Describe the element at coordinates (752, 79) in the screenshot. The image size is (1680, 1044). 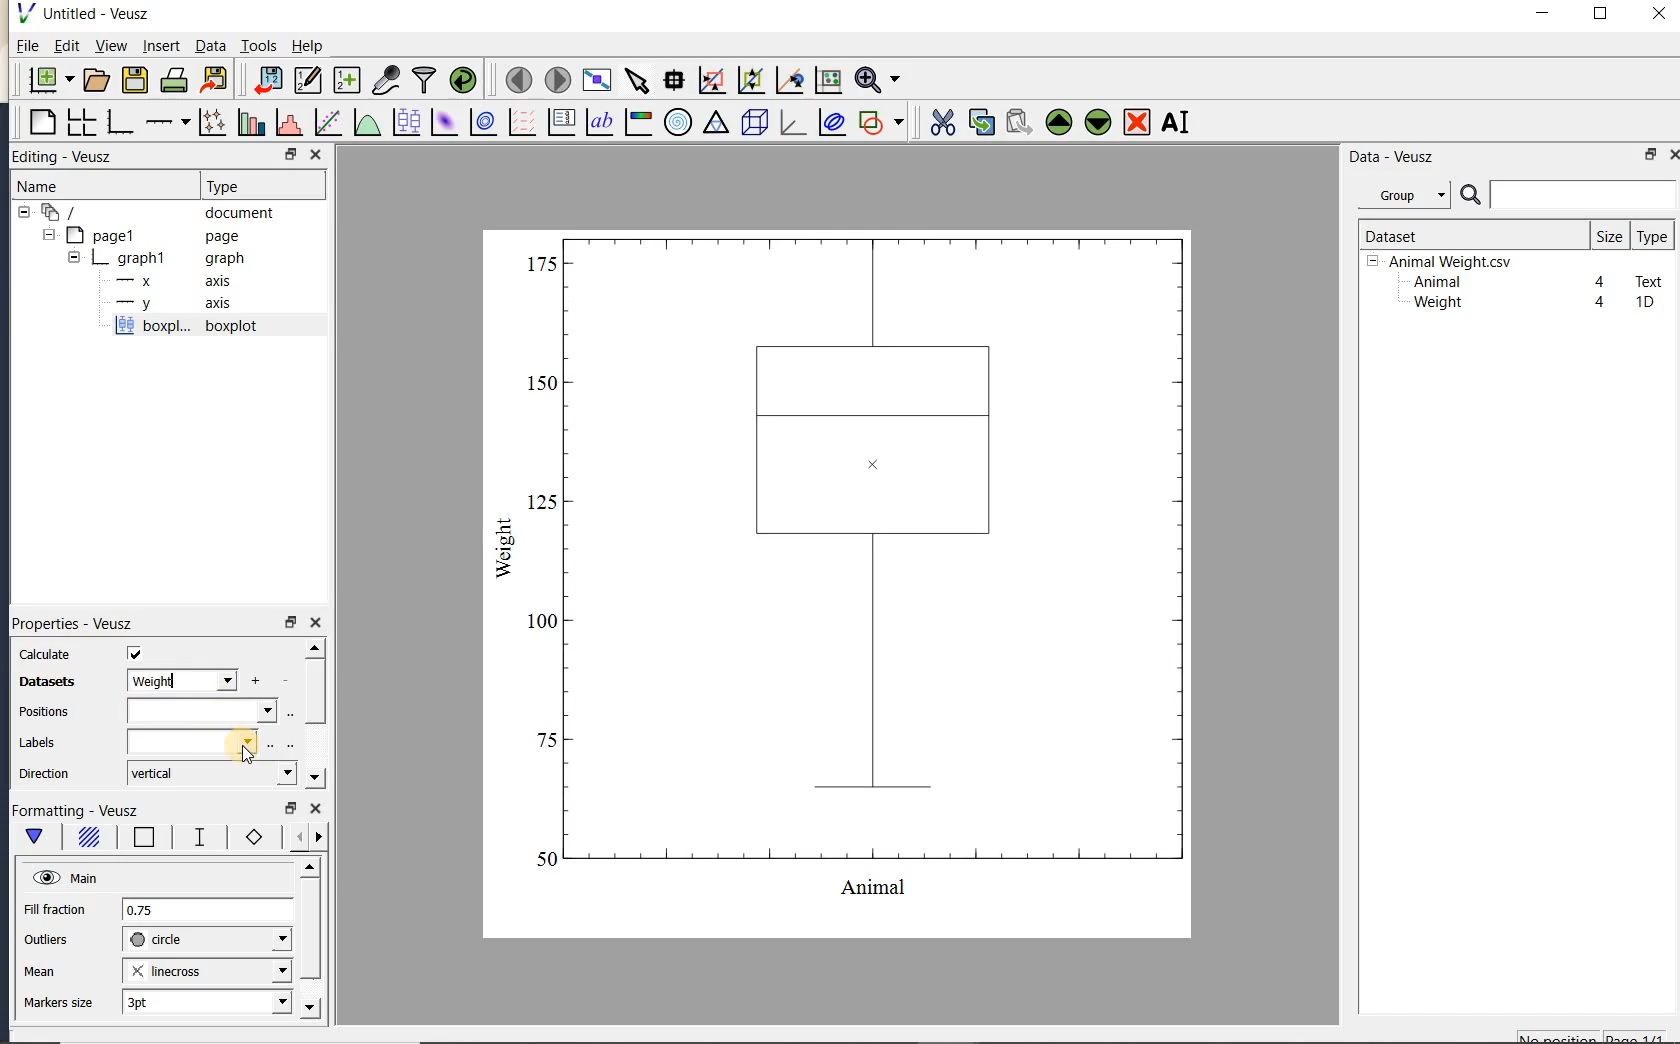
I see `click to zoom out of graph axes` at that location.